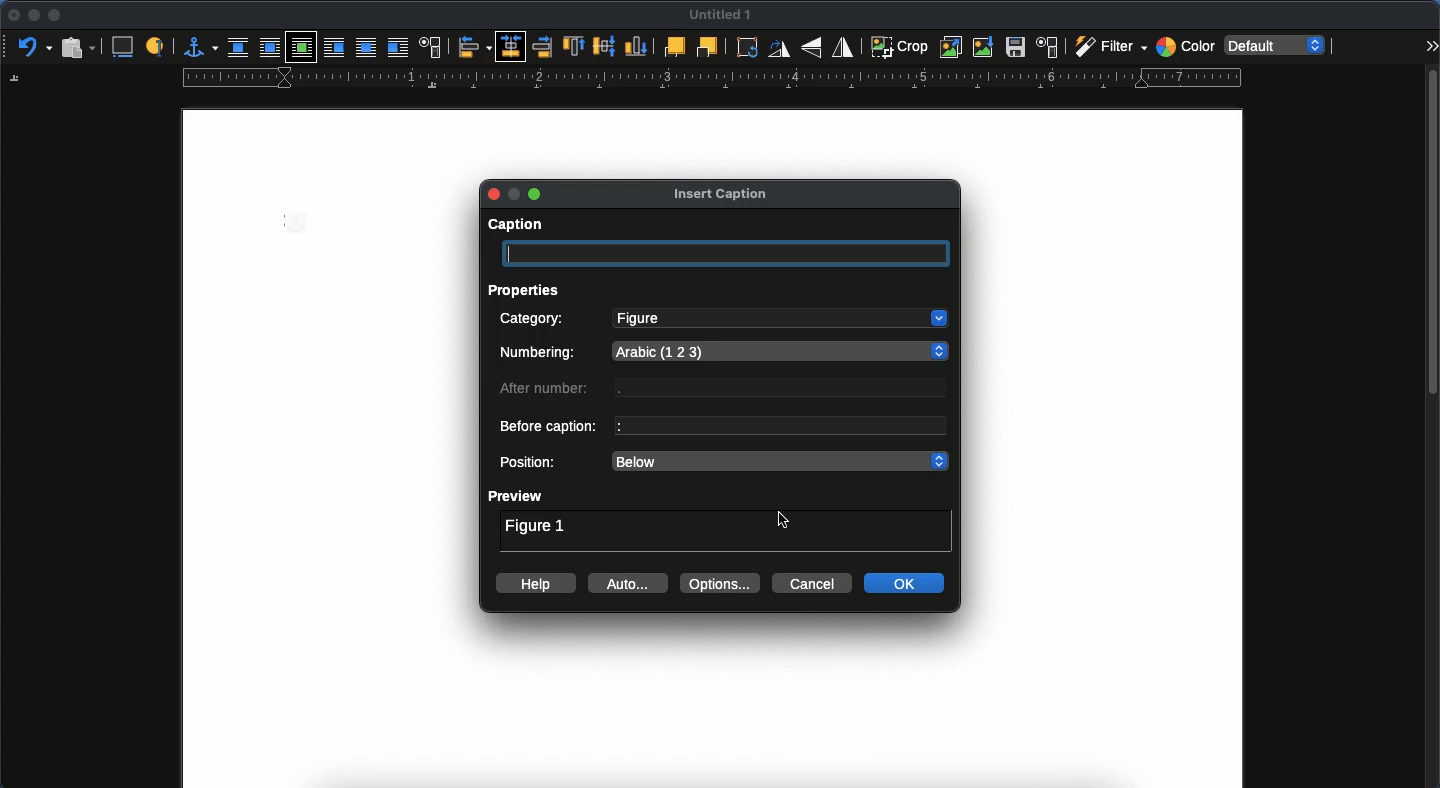  I want to click on cancel, so click(813, 584).